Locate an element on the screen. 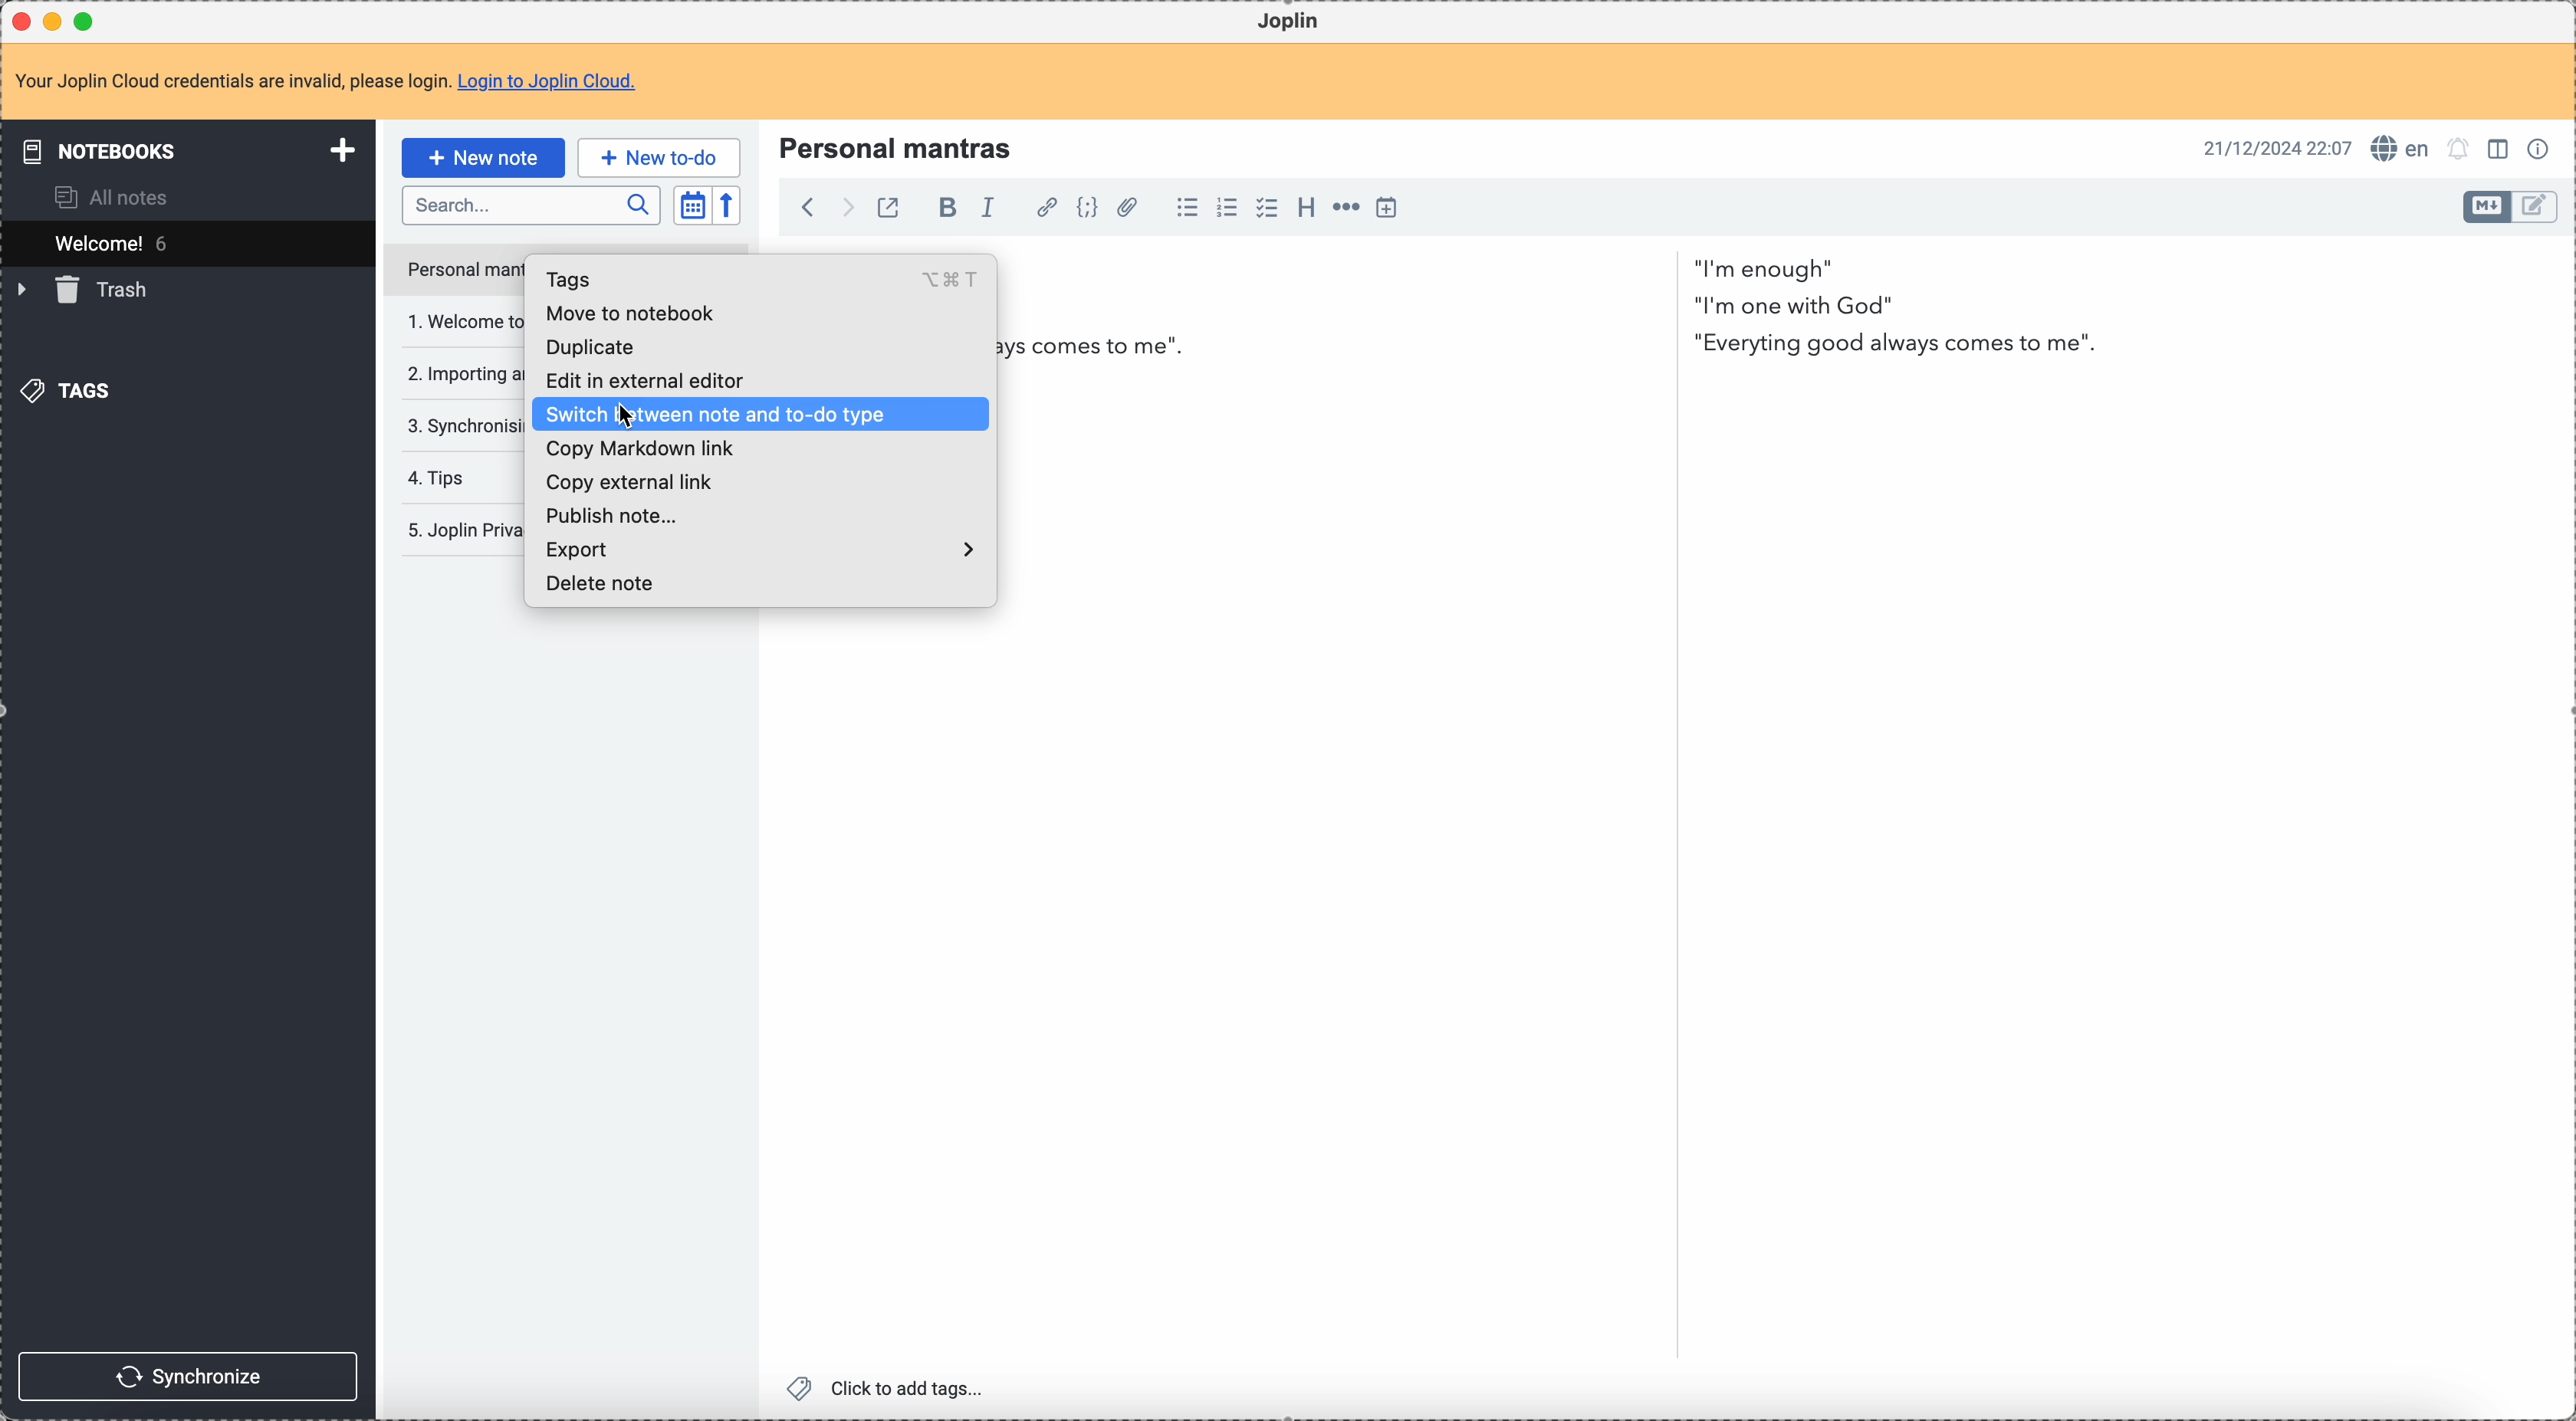 This screenshot has width=2576, height=1421. delete note is located at coordinates (603, 586).